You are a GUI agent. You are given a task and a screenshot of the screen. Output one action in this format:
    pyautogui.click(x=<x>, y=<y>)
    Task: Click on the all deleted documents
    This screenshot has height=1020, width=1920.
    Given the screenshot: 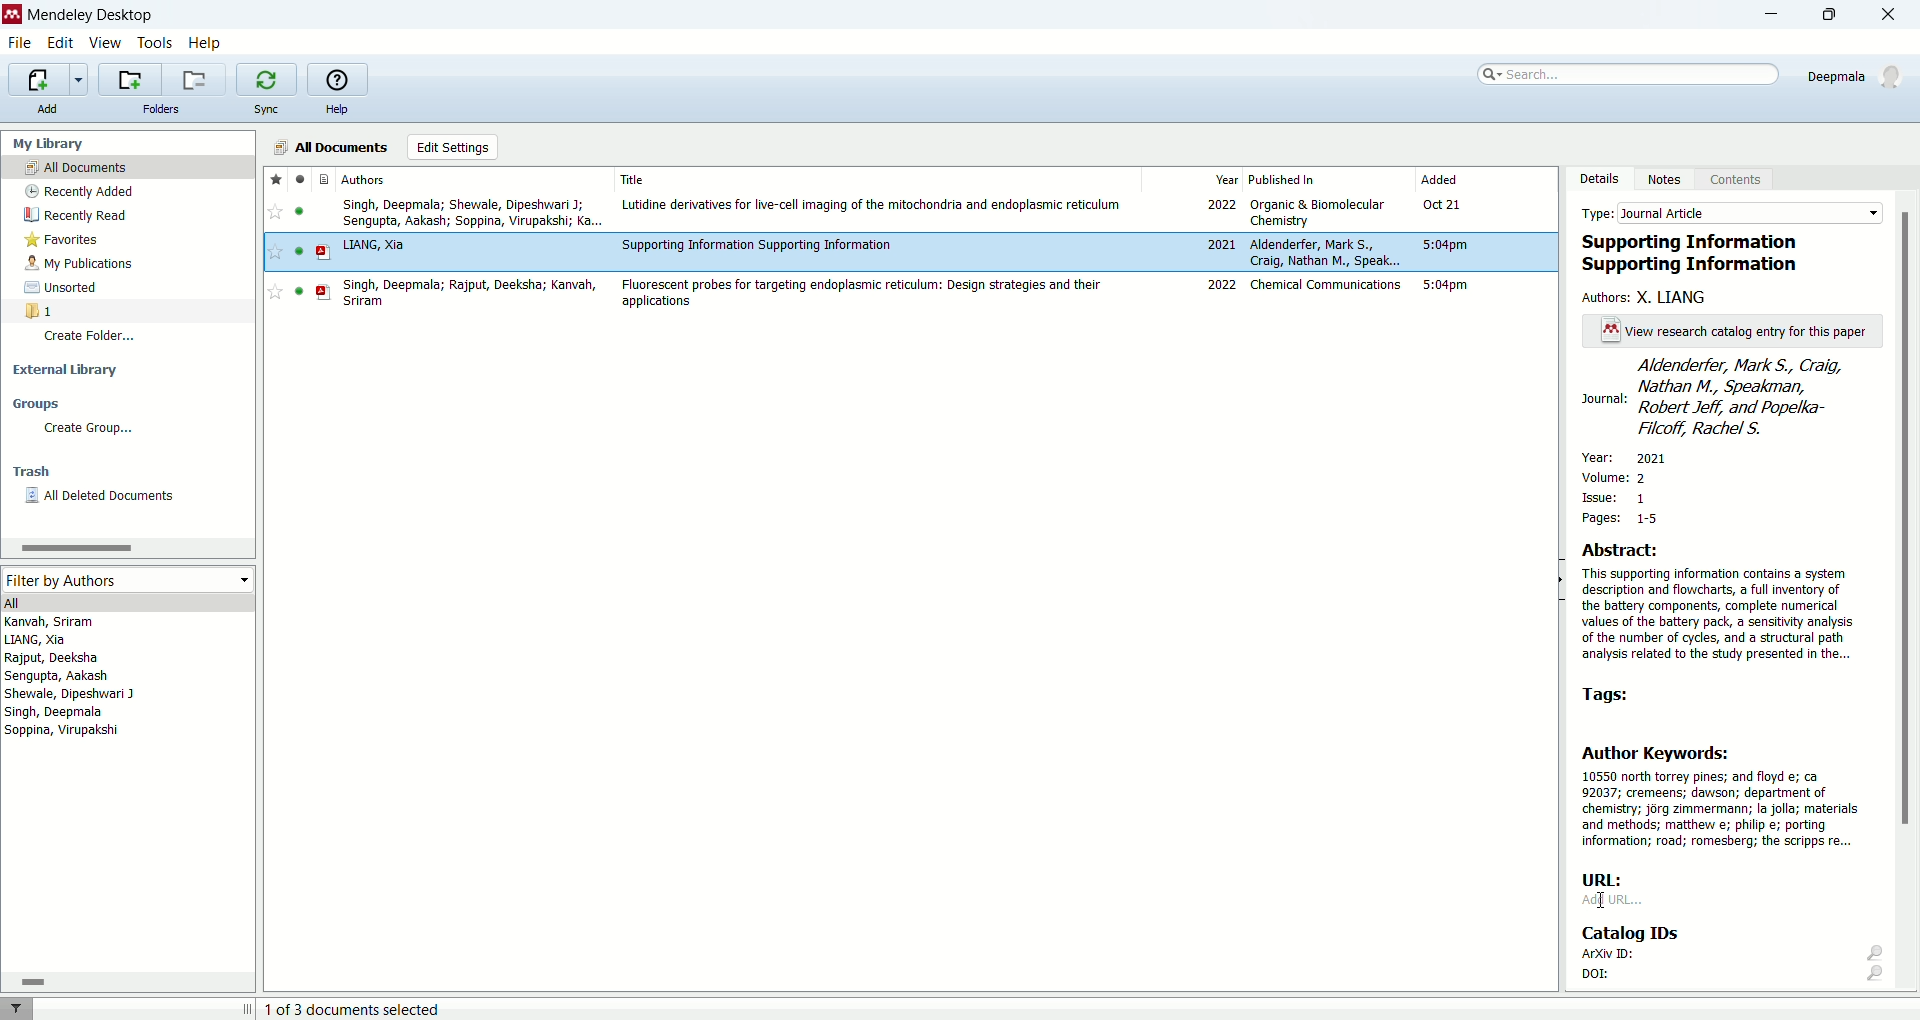 What is the action you would take?
    pyautogui.click(x=110, y=497)
    